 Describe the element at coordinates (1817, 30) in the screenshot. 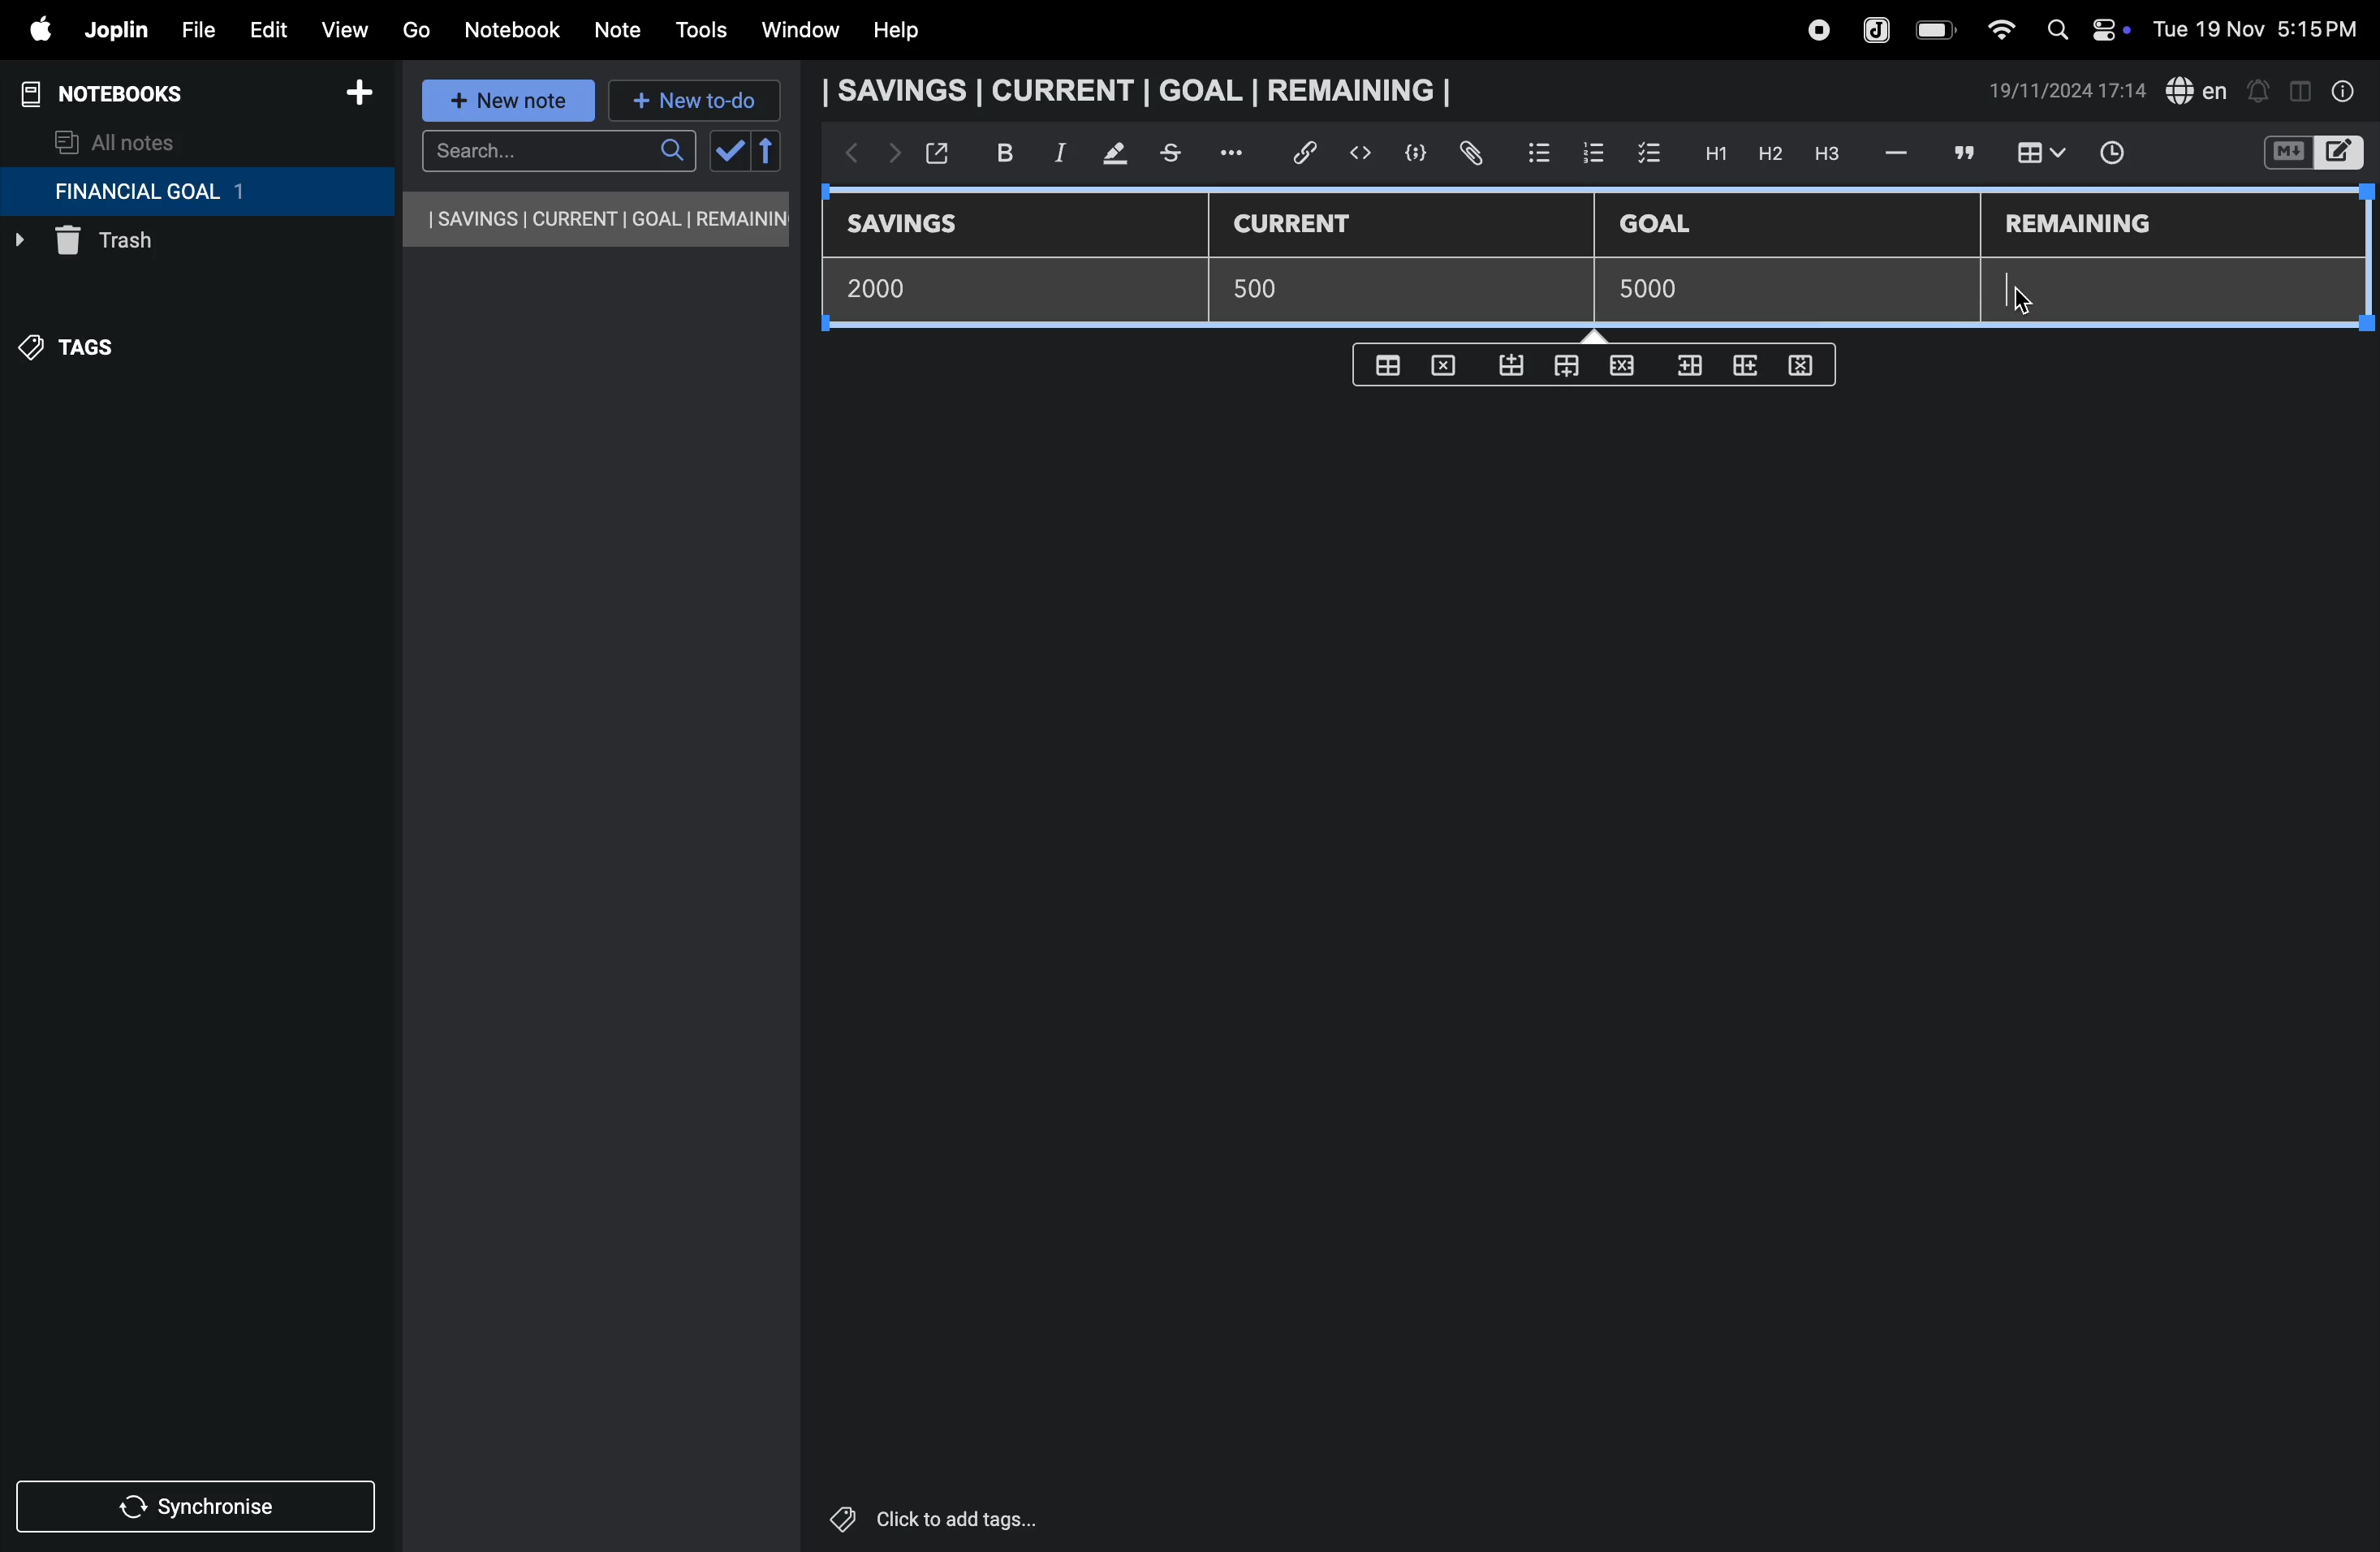

I see `record` at that location.